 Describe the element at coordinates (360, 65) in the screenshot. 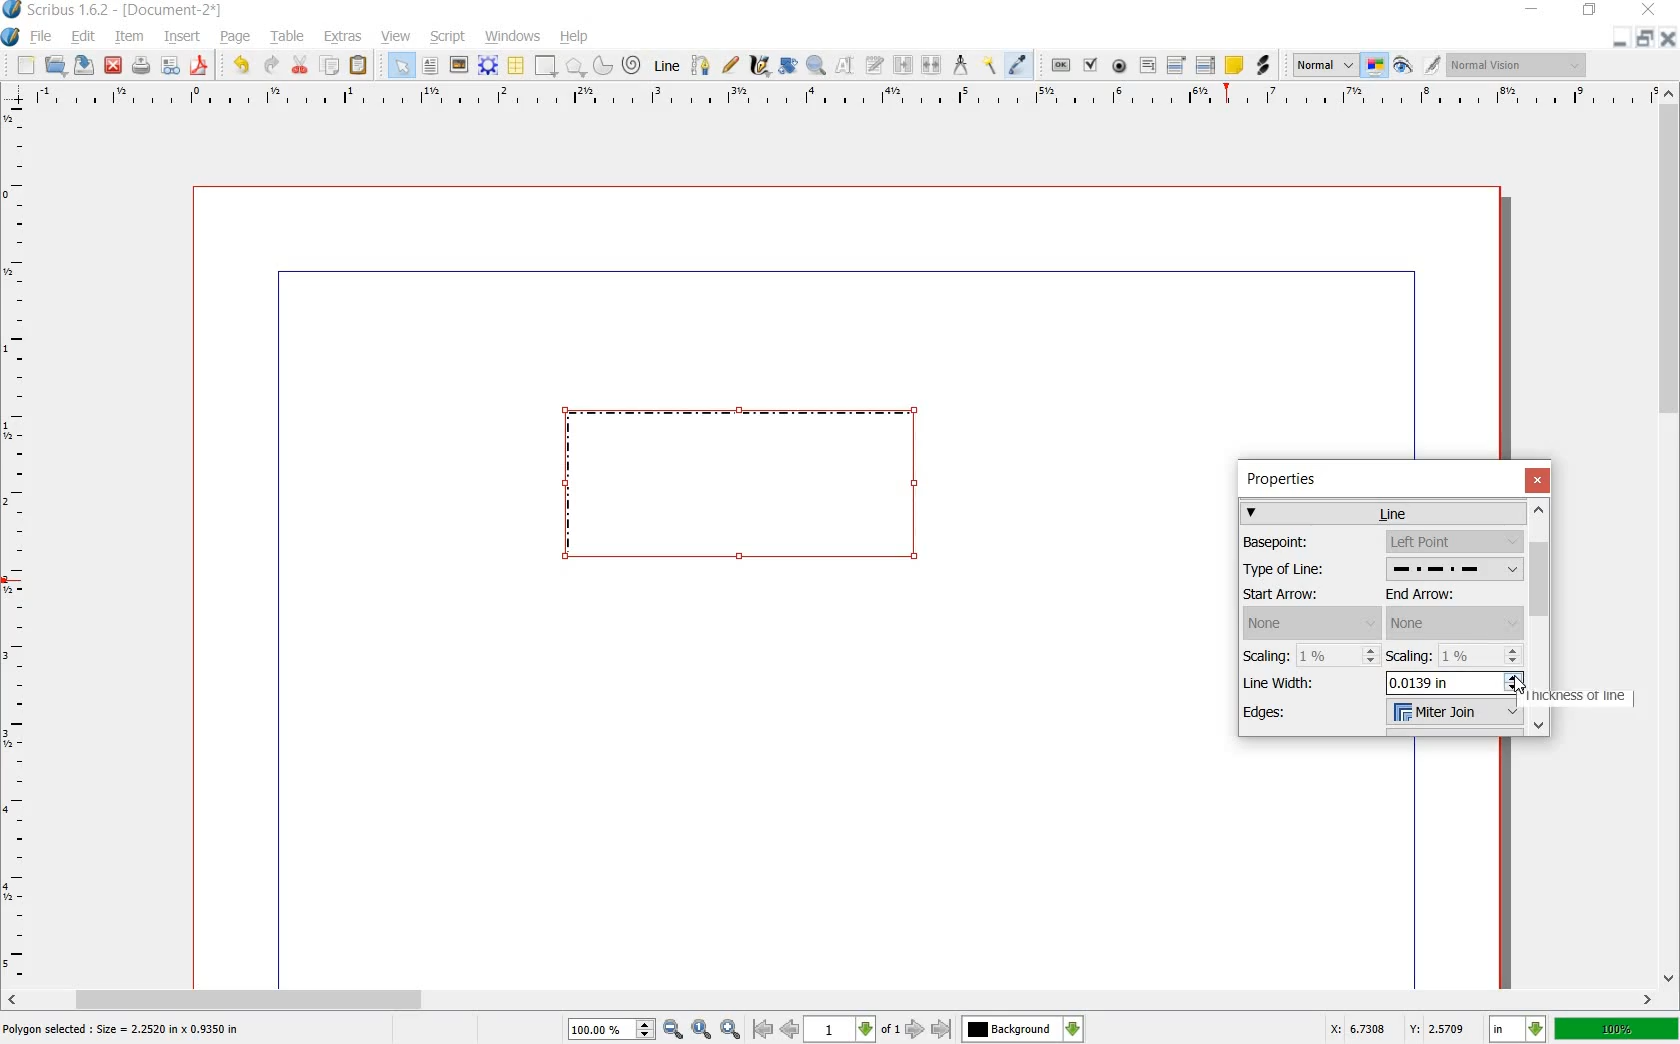

I see `PASTE` at that location.